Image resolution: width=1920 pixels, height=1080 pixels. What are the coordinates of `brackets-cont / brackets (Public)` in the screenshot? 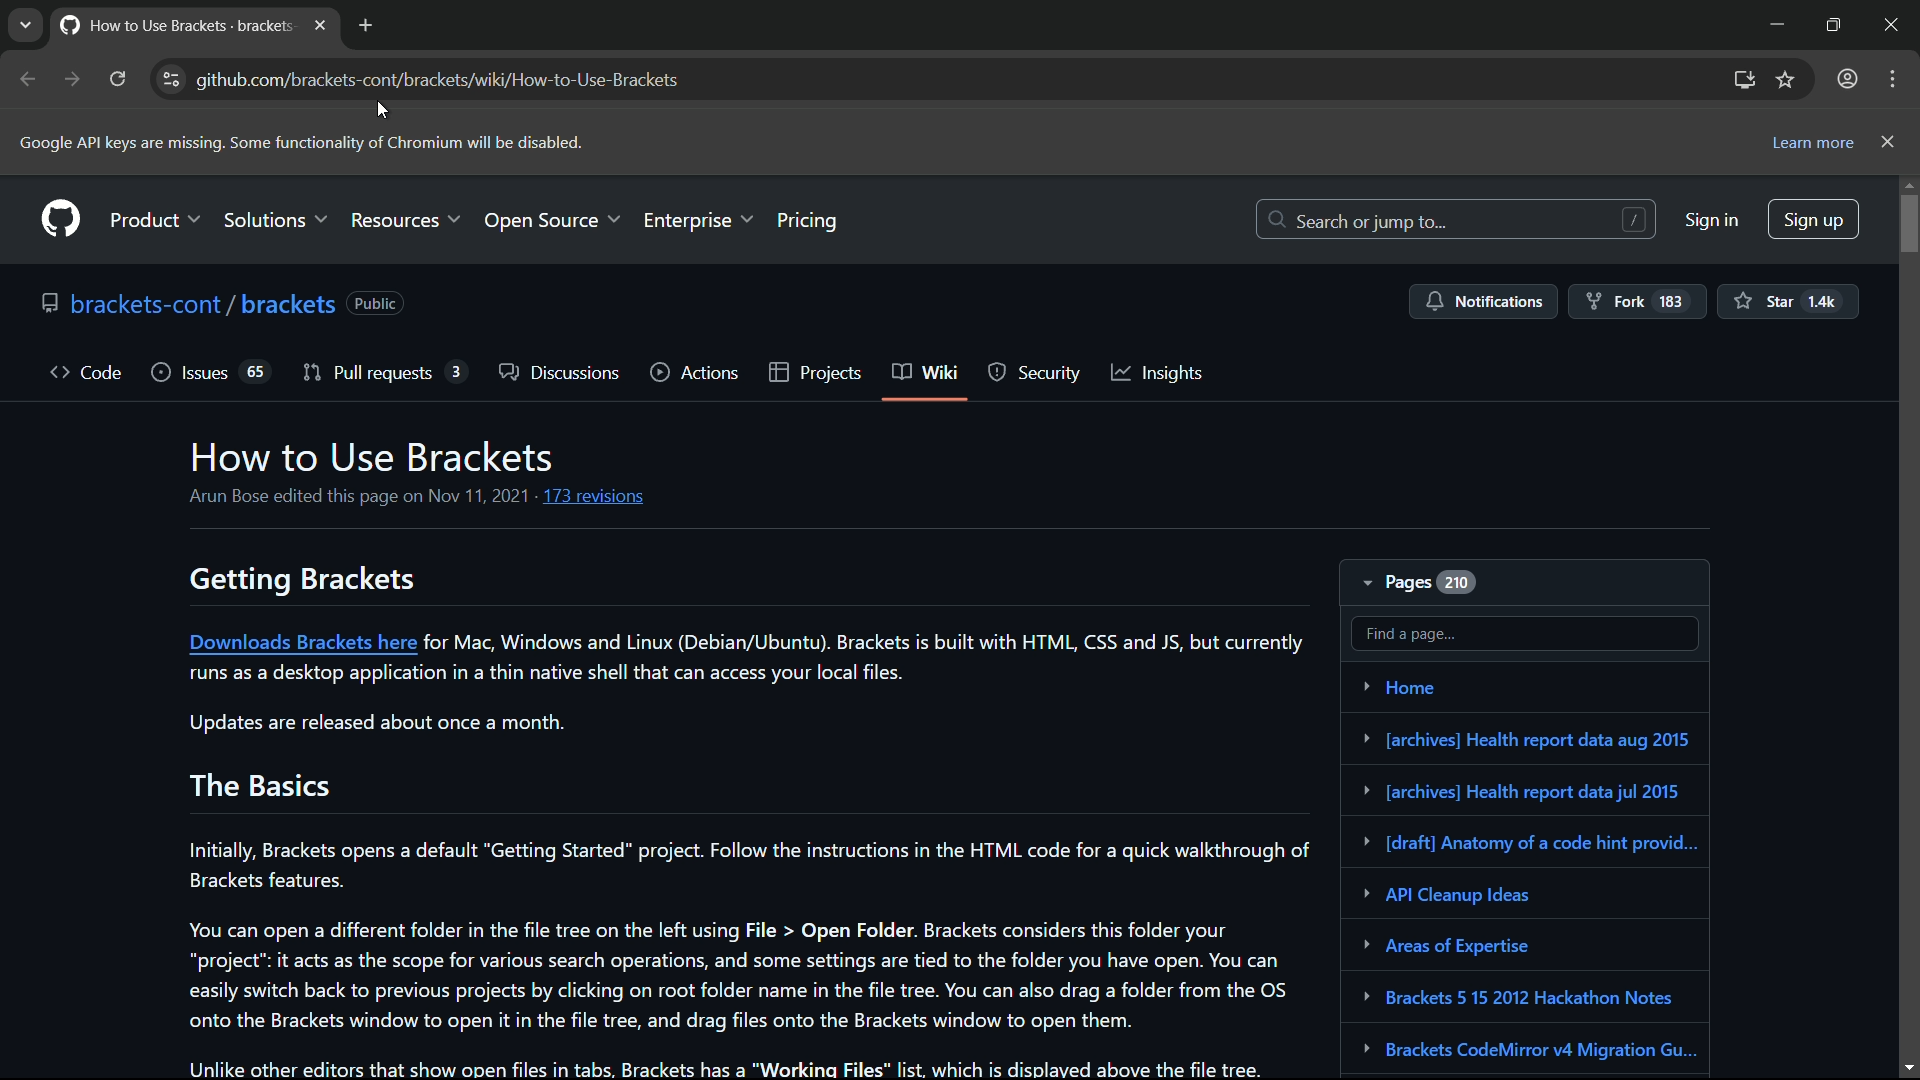 It's located at (231, 302).